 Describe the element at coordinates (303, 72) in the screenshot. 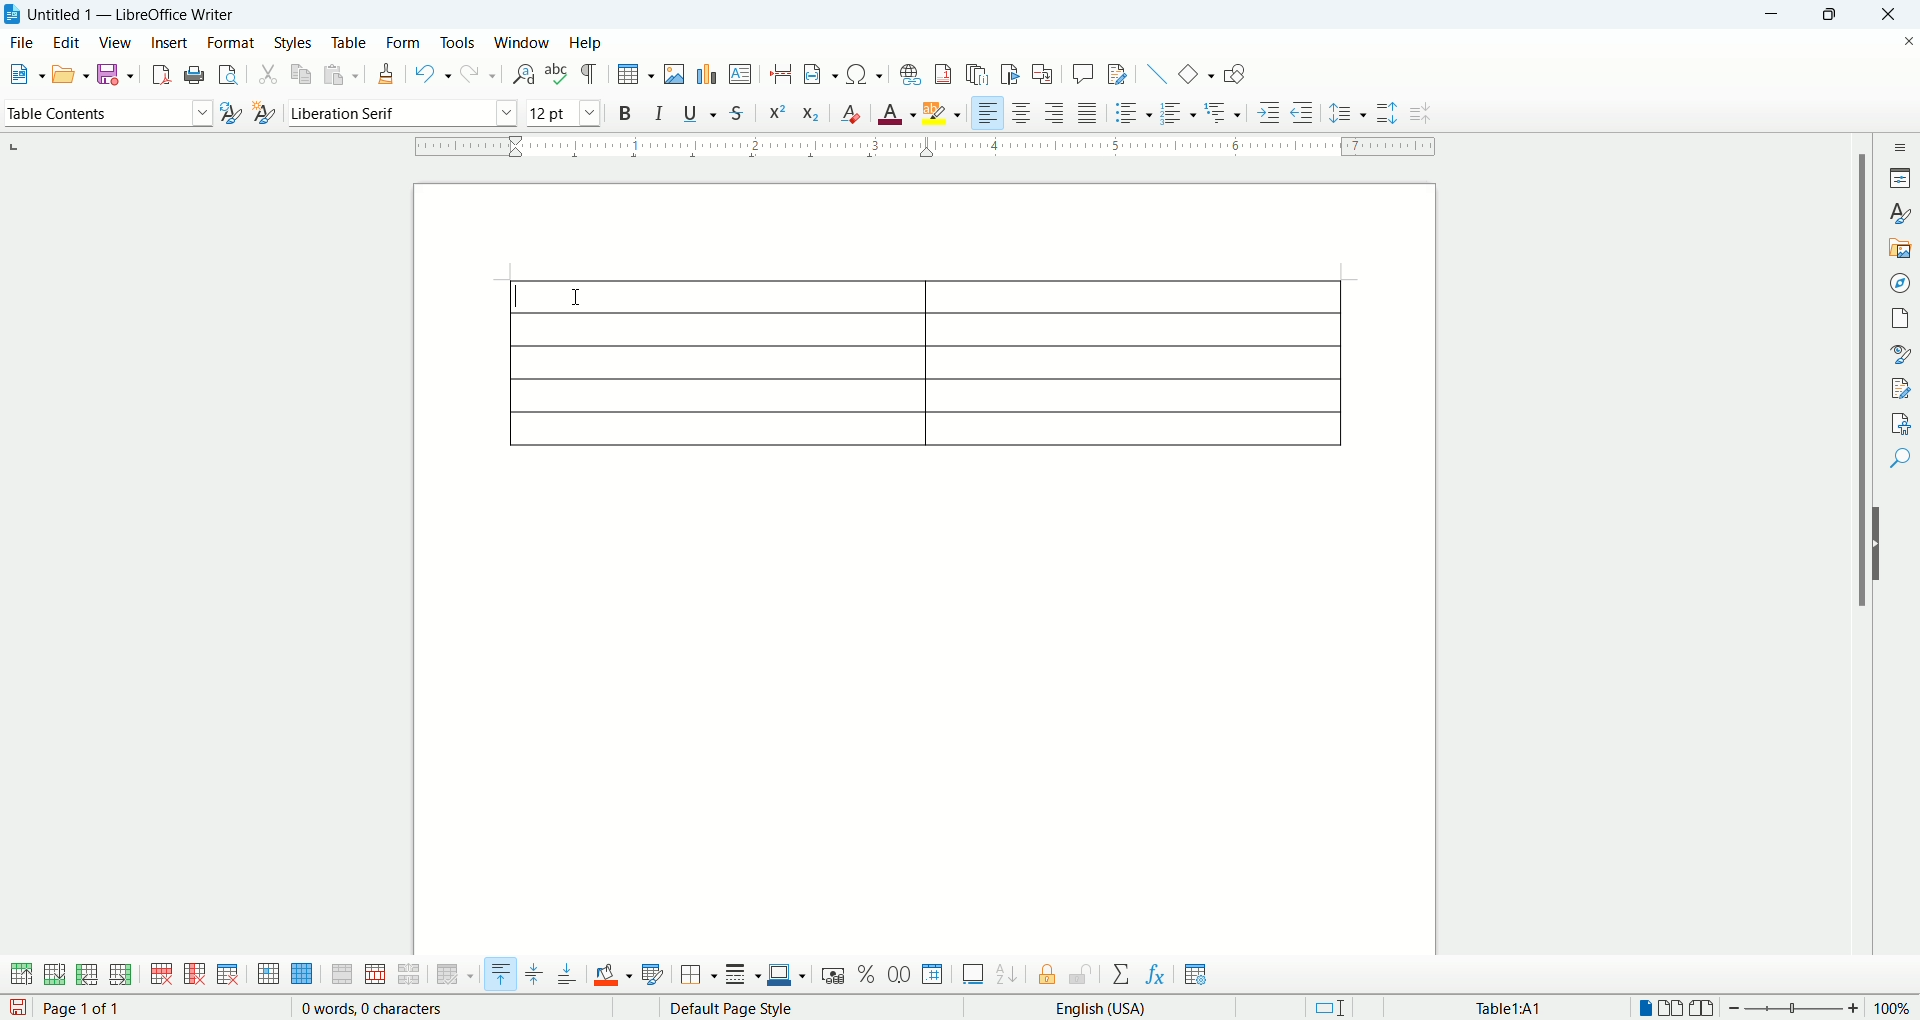

I see `copy` at that location.